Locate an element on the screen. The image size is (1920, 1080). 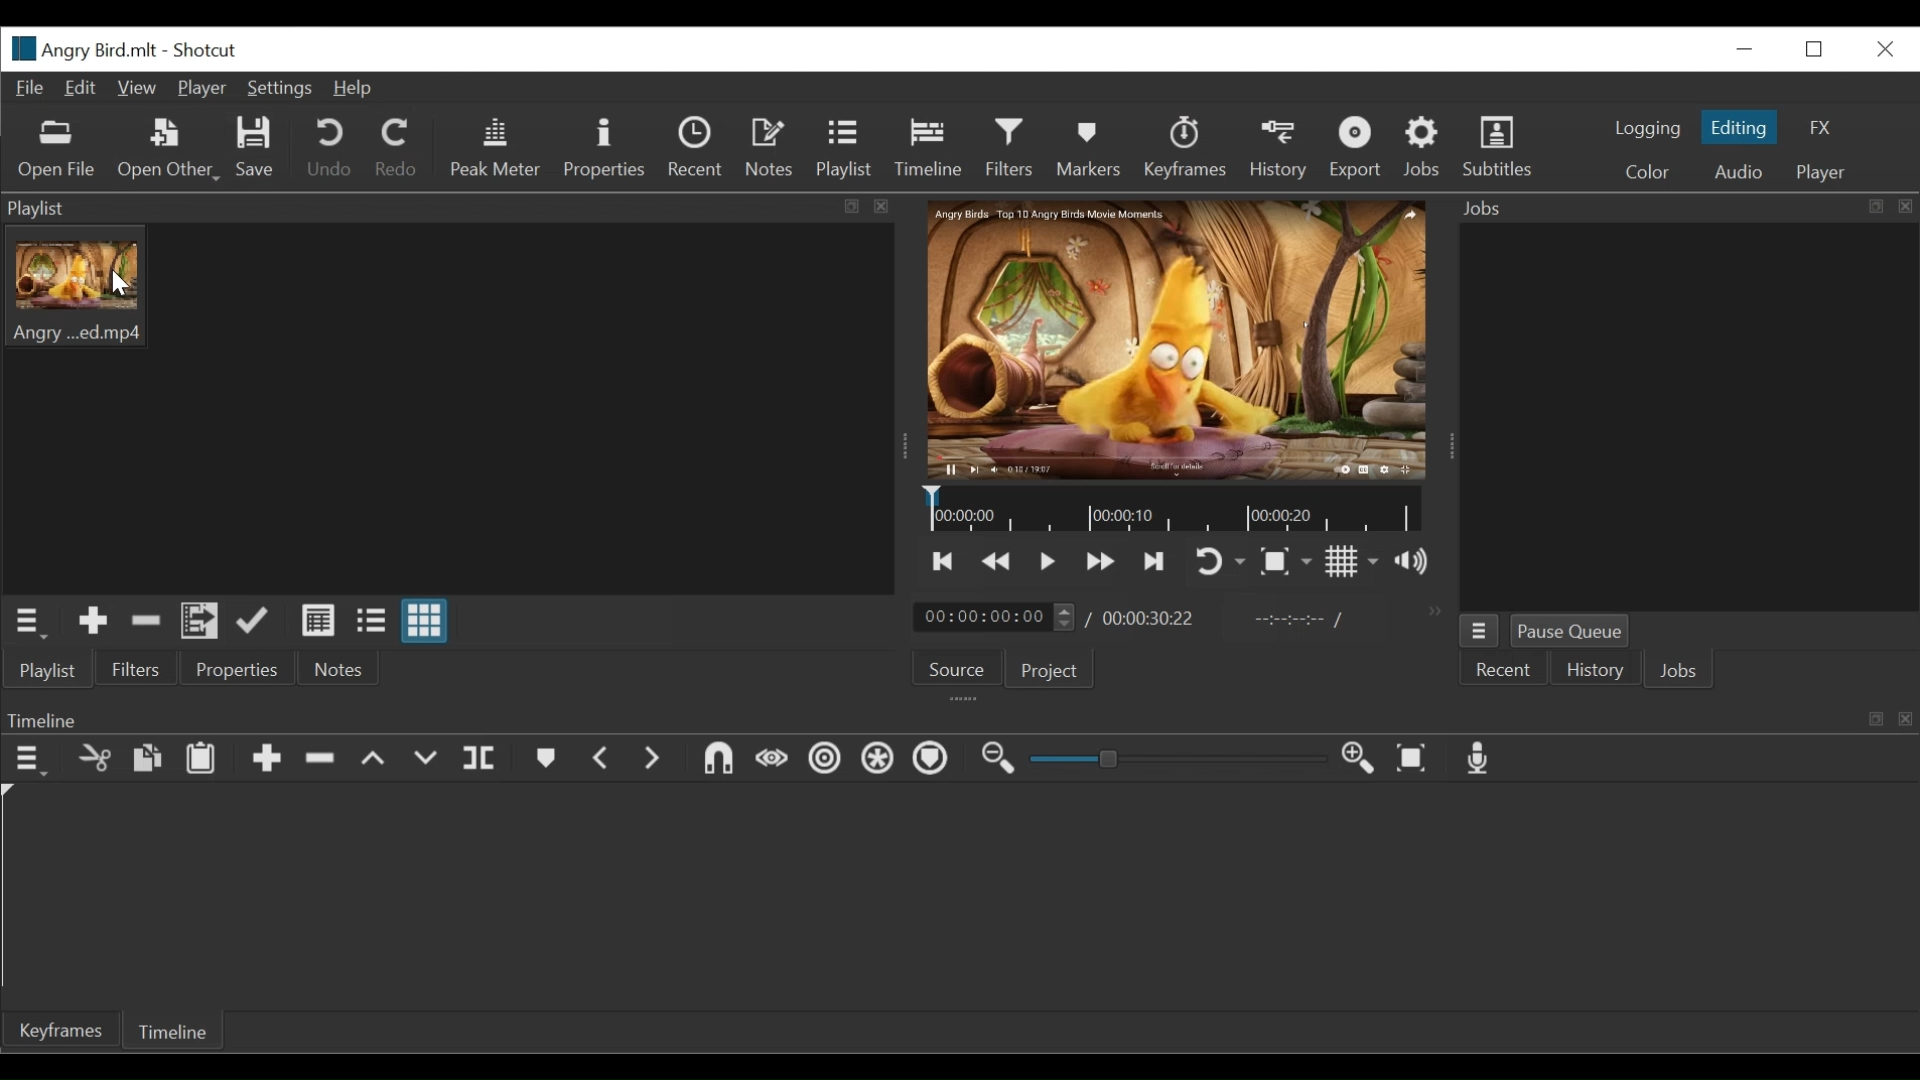
View as files is located at coordinates (370, 620).